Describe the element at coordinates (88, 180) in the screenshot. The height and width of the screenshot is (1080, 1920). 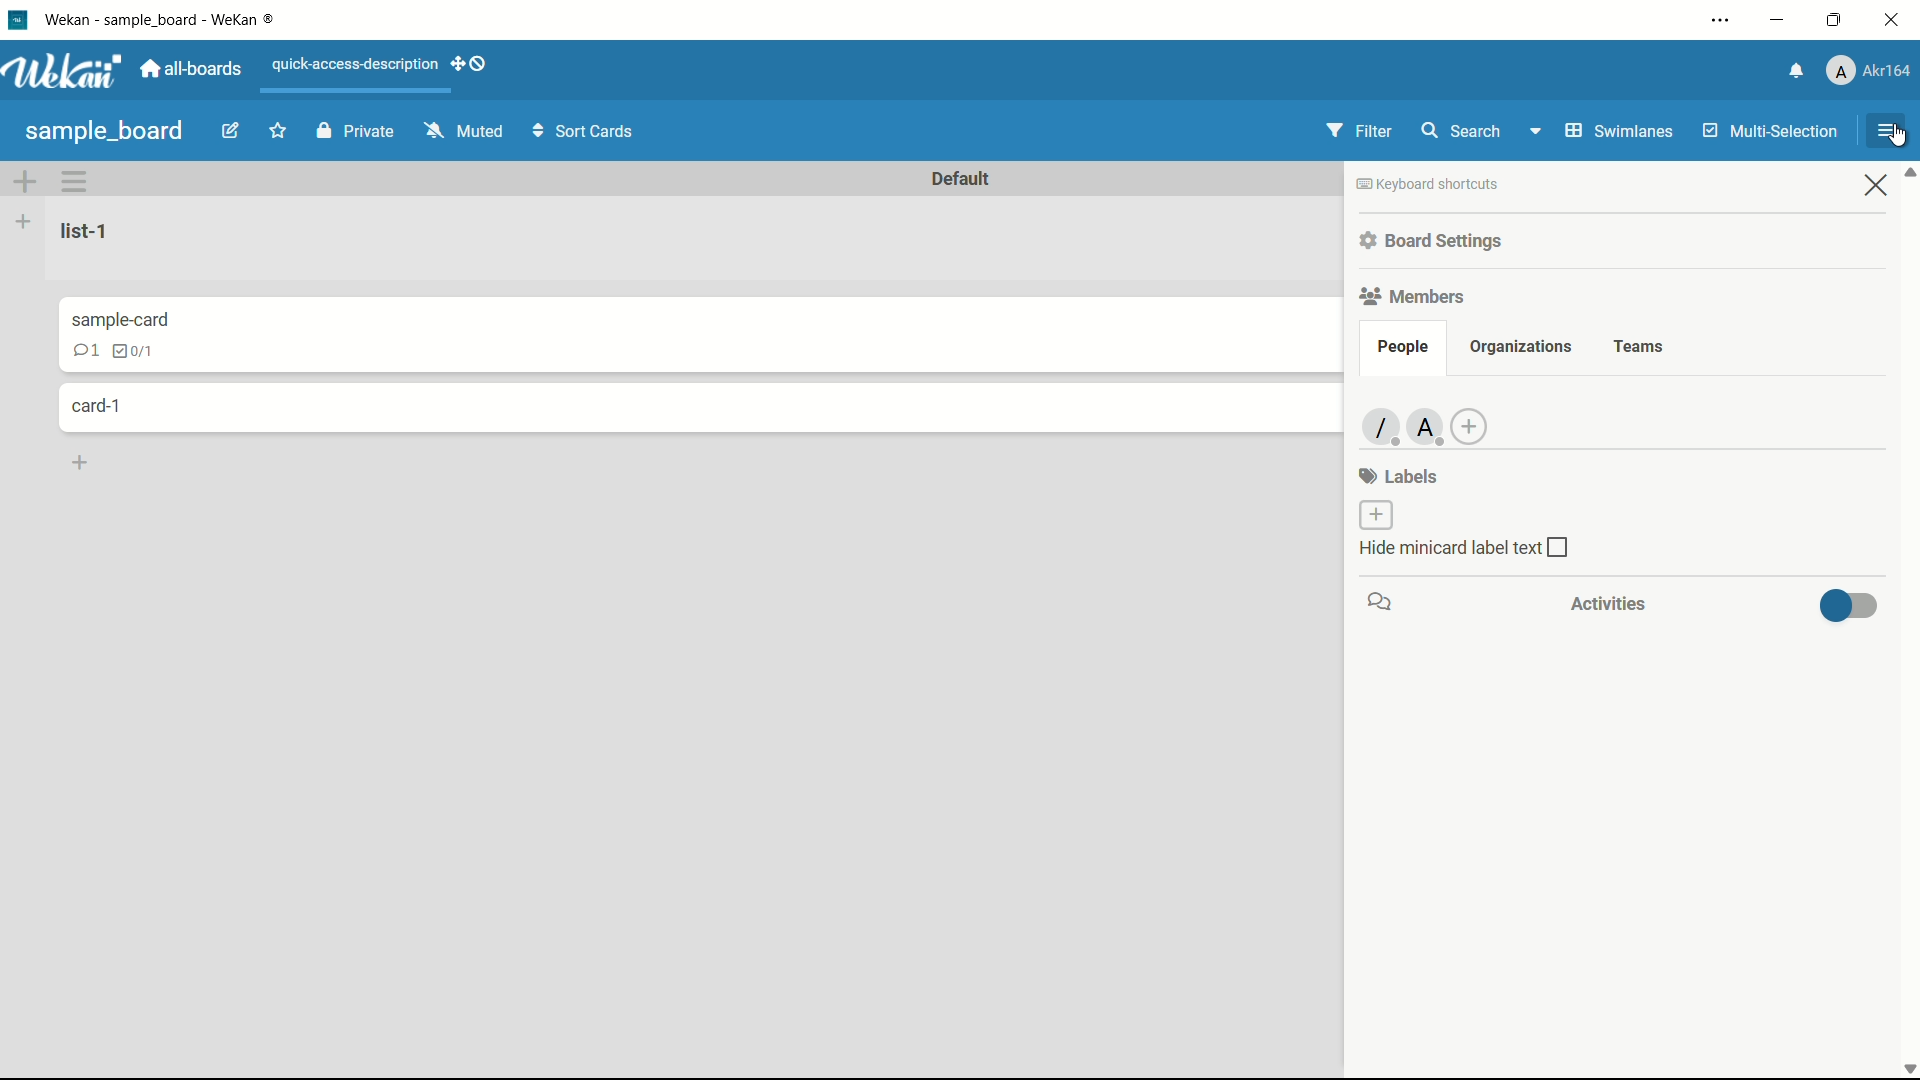
I see `sidebar` at that location.